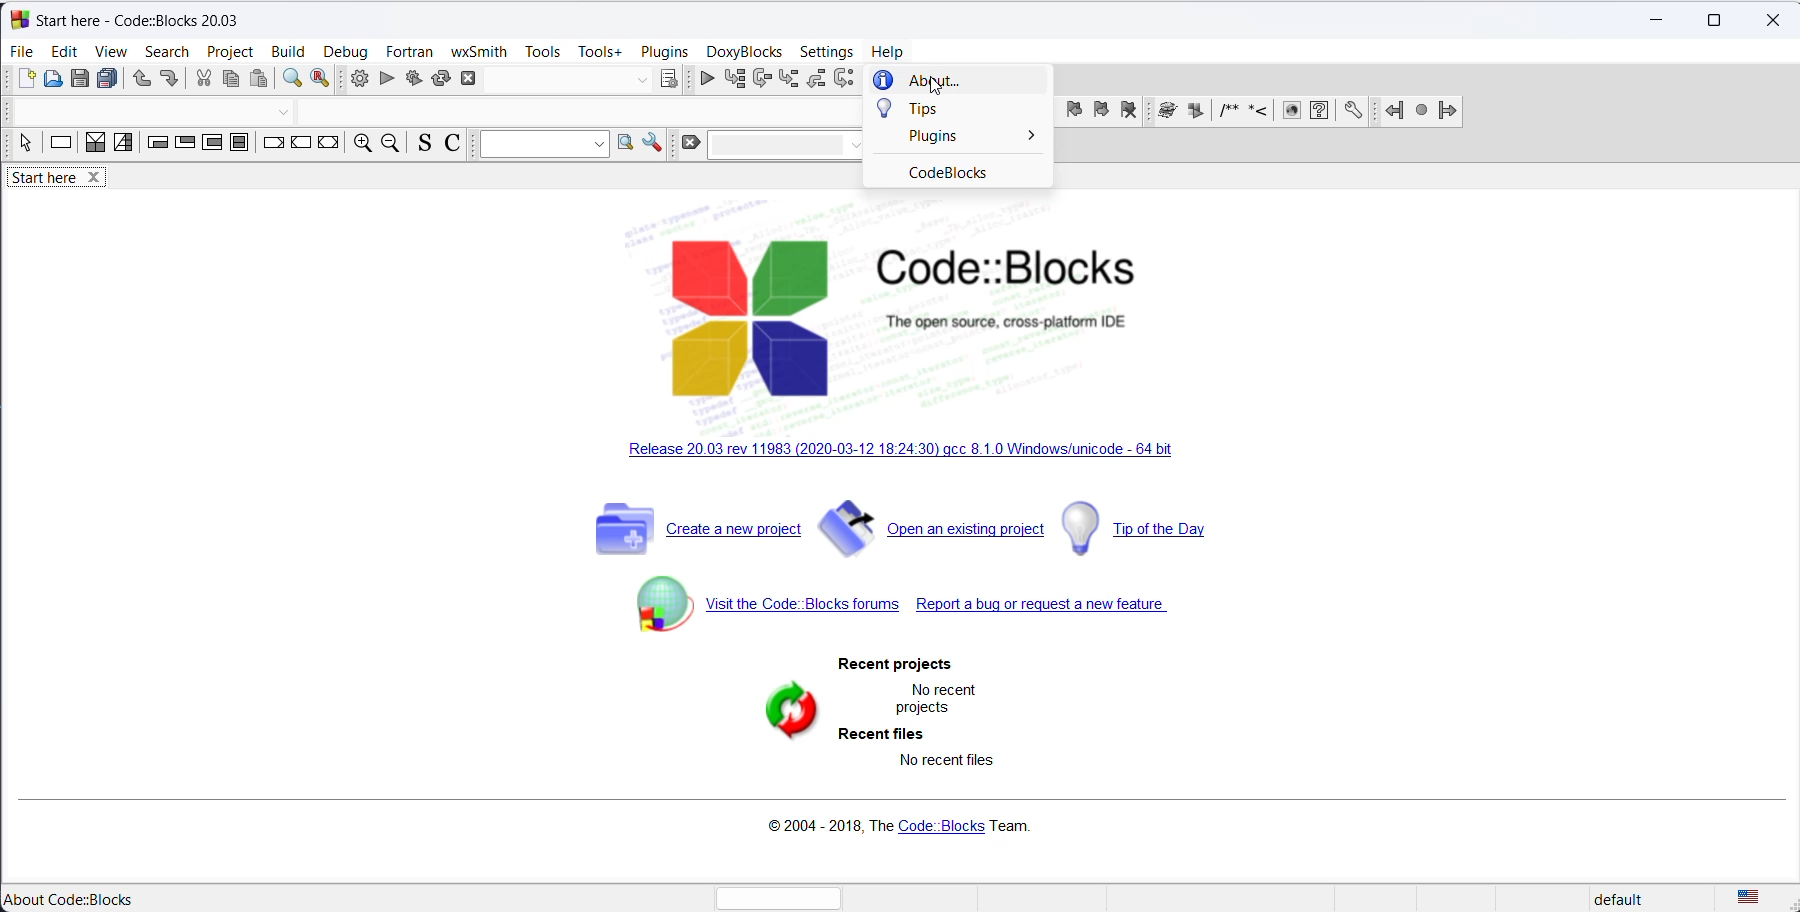  What do you see at coordinates (784, 711) in the screenshot?
I see `refresh` at bounding box center [784, 711].